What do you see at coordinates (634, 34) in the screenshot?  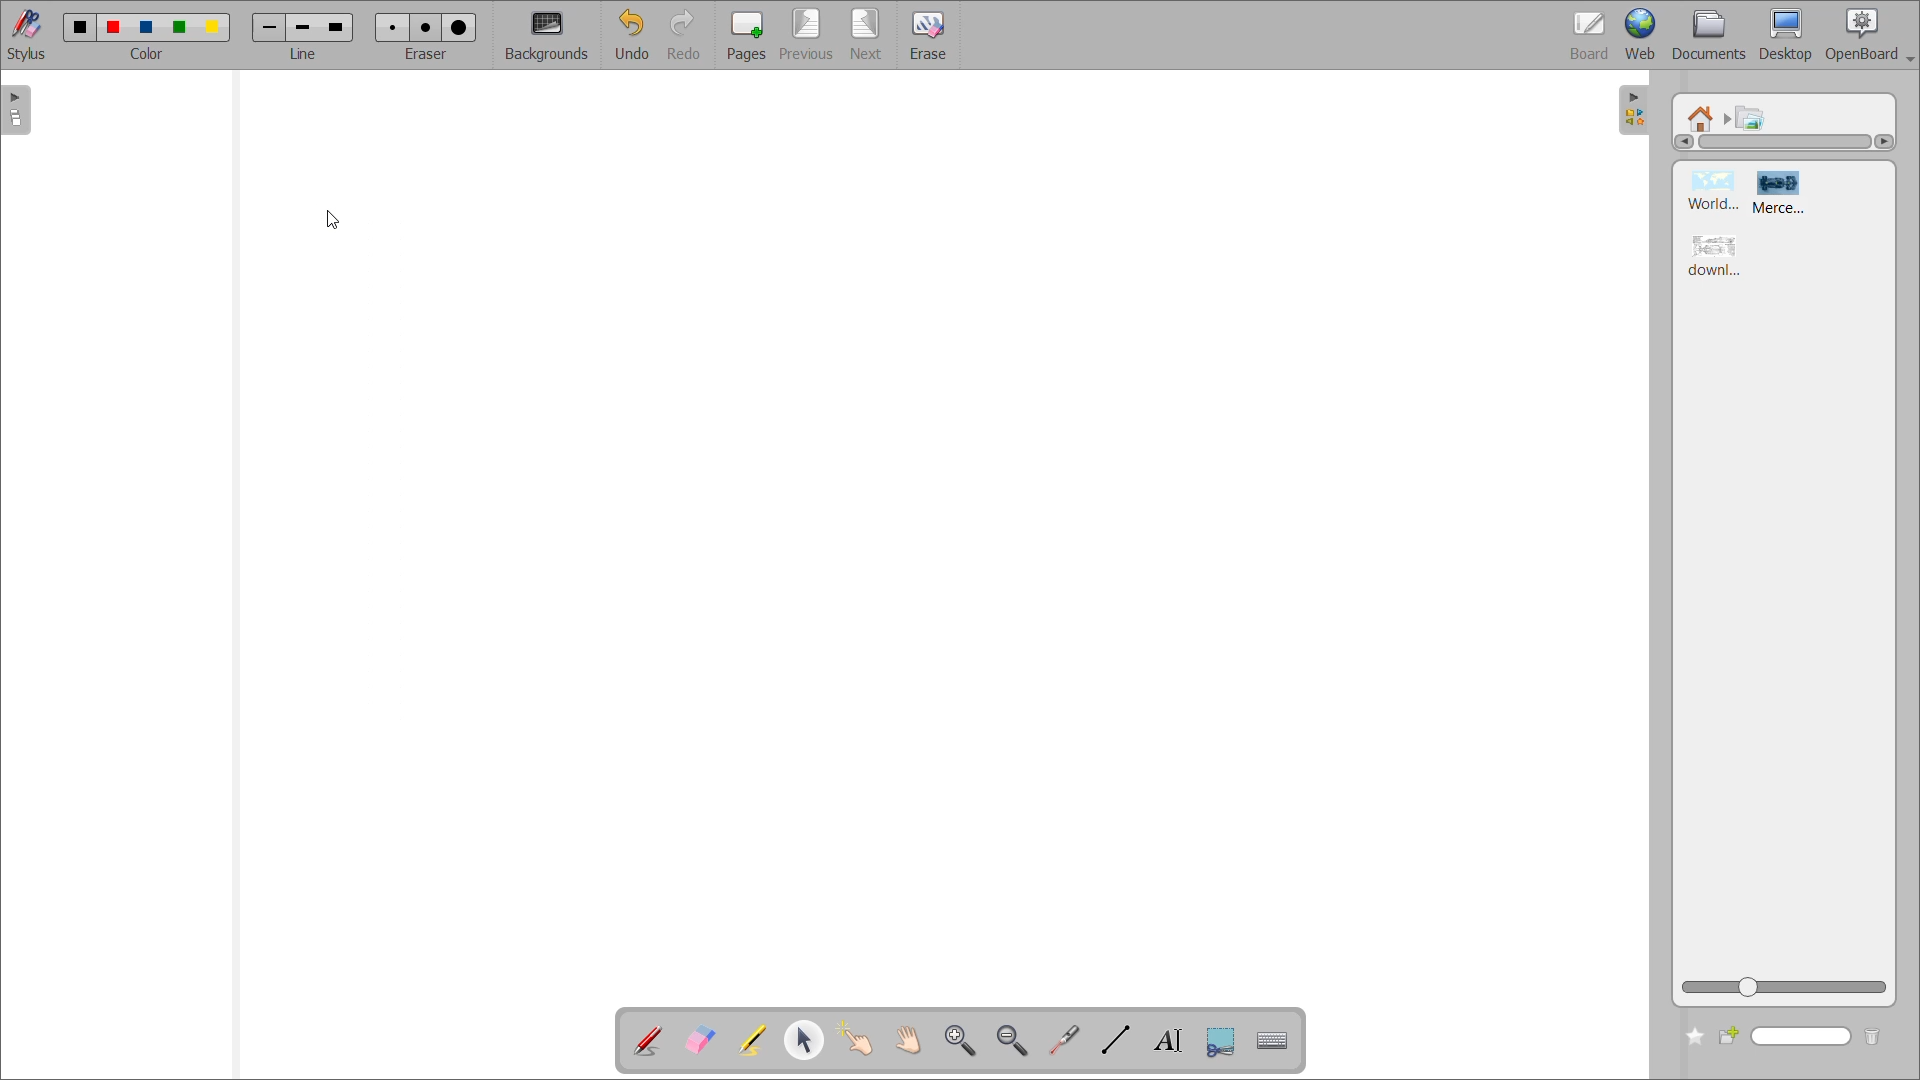 I see `undo` at bounding box center [634, 34].